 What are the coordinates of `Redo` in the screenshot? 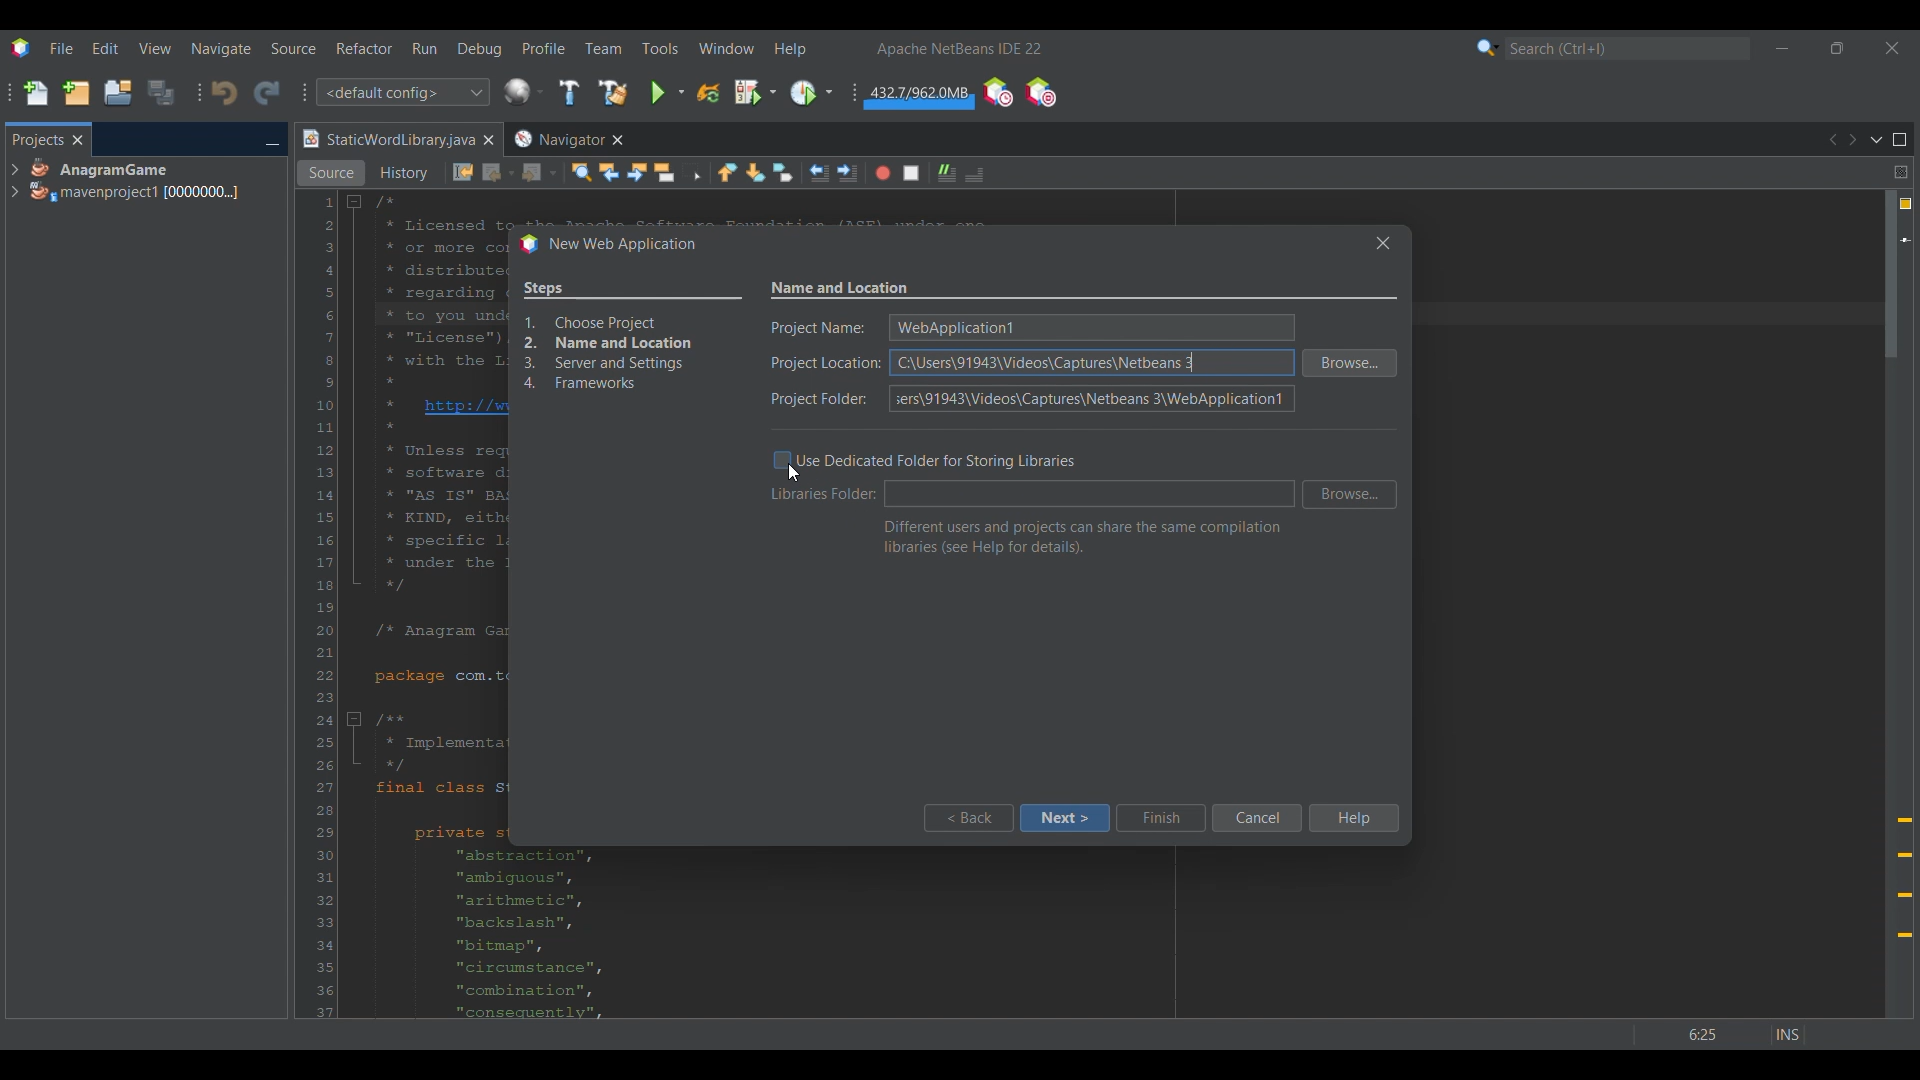 It's located at (267, 92).